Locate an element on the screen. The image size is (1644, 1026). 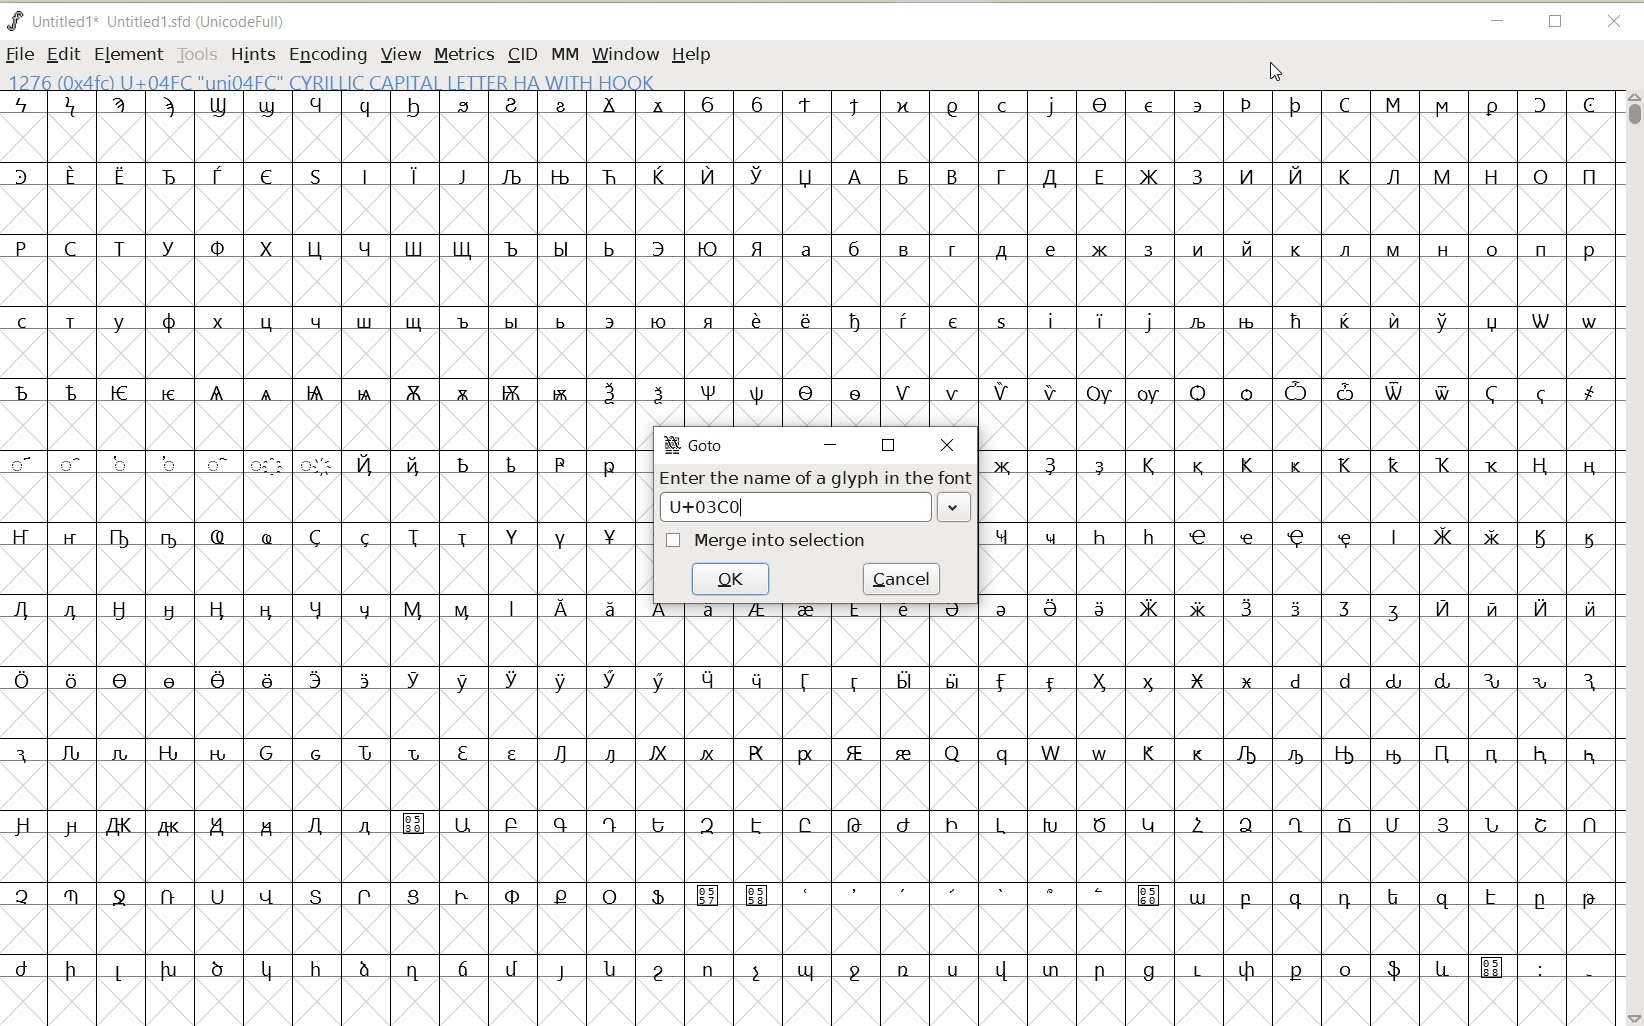
WINDOW is located at coordinates (625, 53).